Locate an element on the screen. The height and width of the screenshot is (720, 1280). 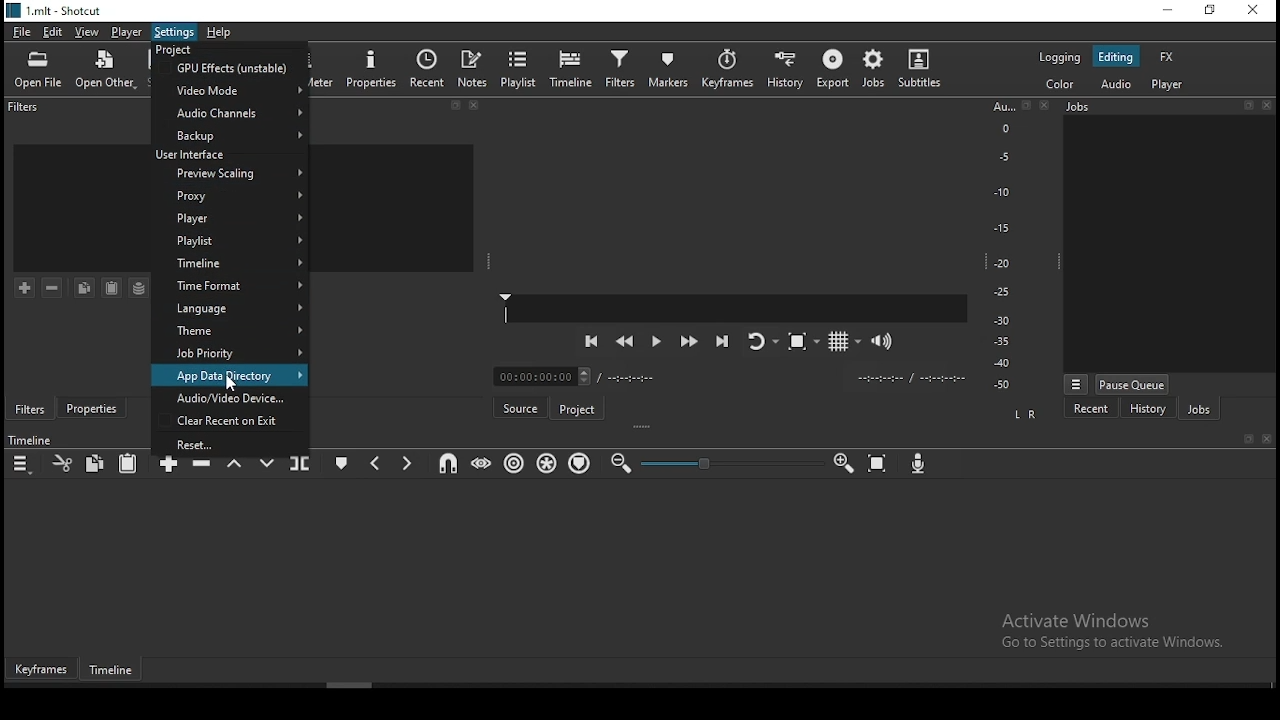
skip to previous point is located at coordinates (589, 340).